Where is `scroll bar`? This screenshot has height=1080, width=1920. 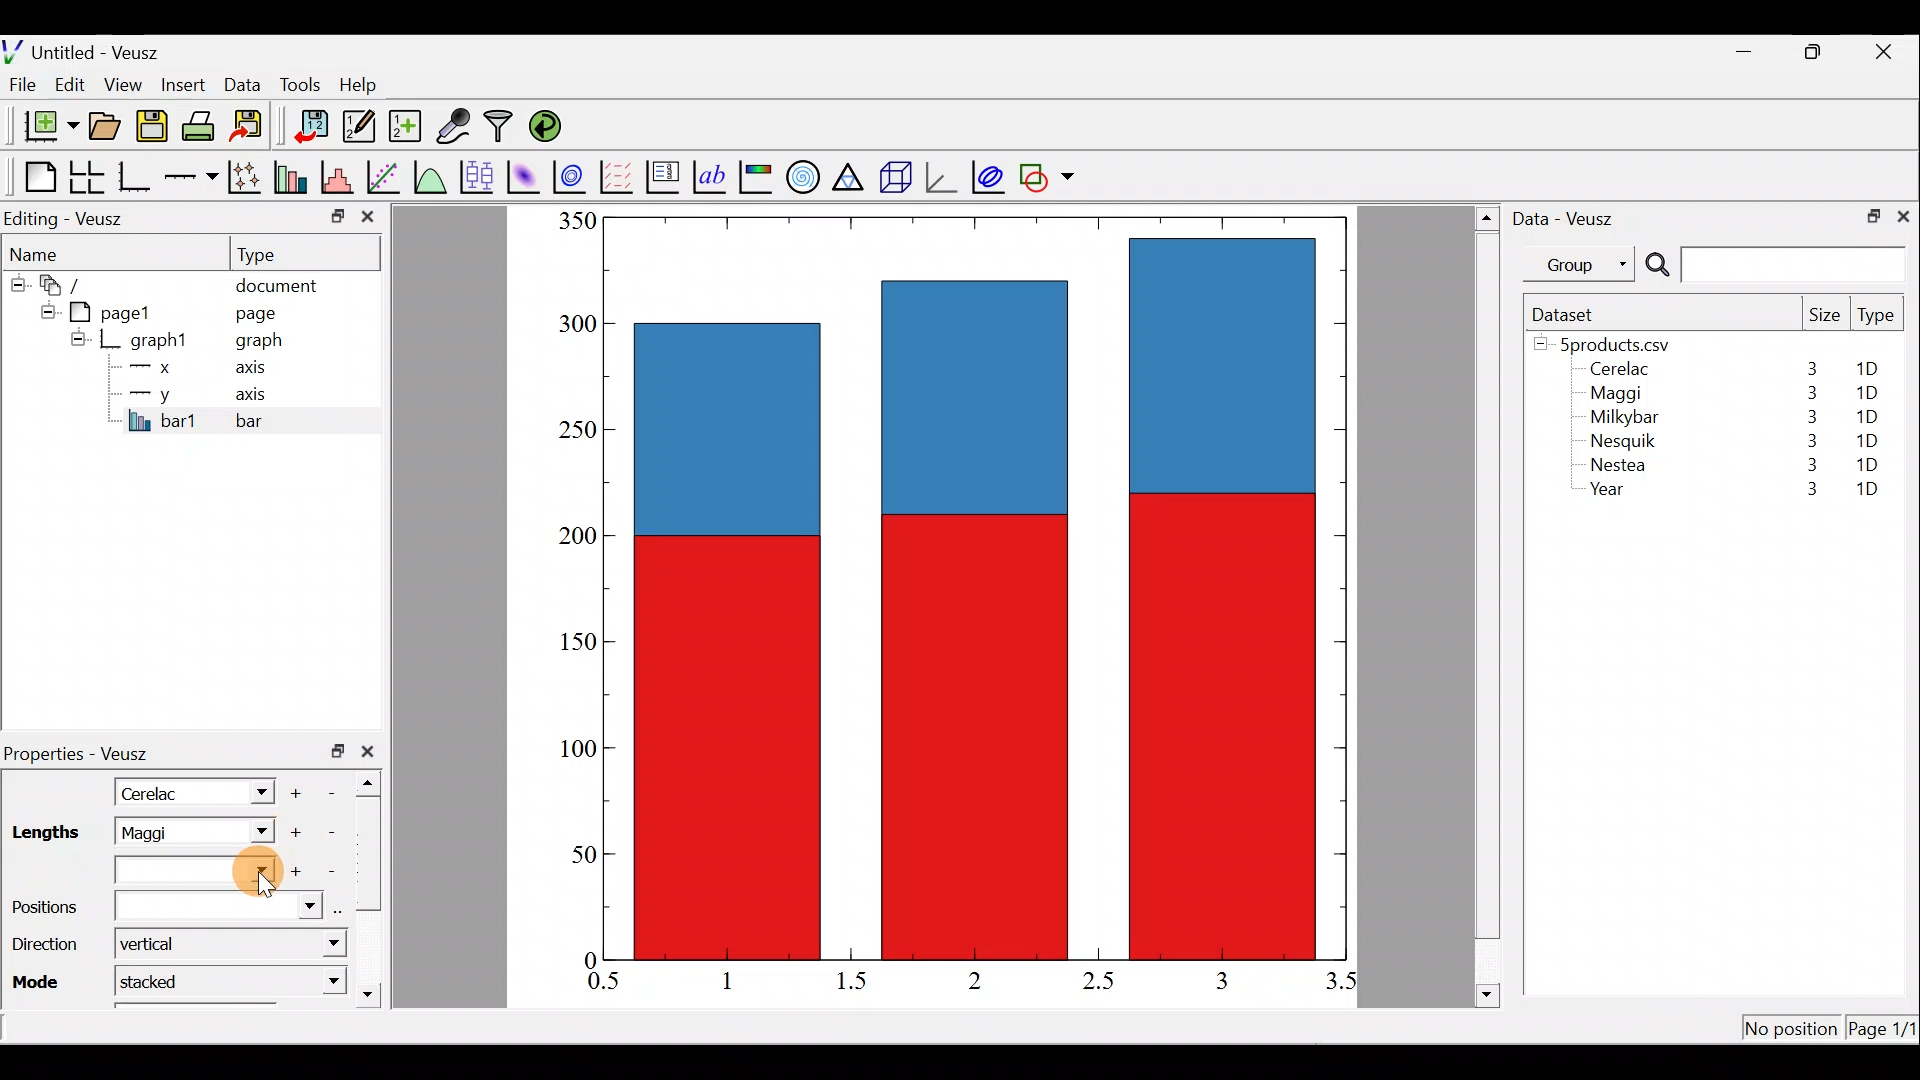
scroll bar is located at coordinates (1488, 603).